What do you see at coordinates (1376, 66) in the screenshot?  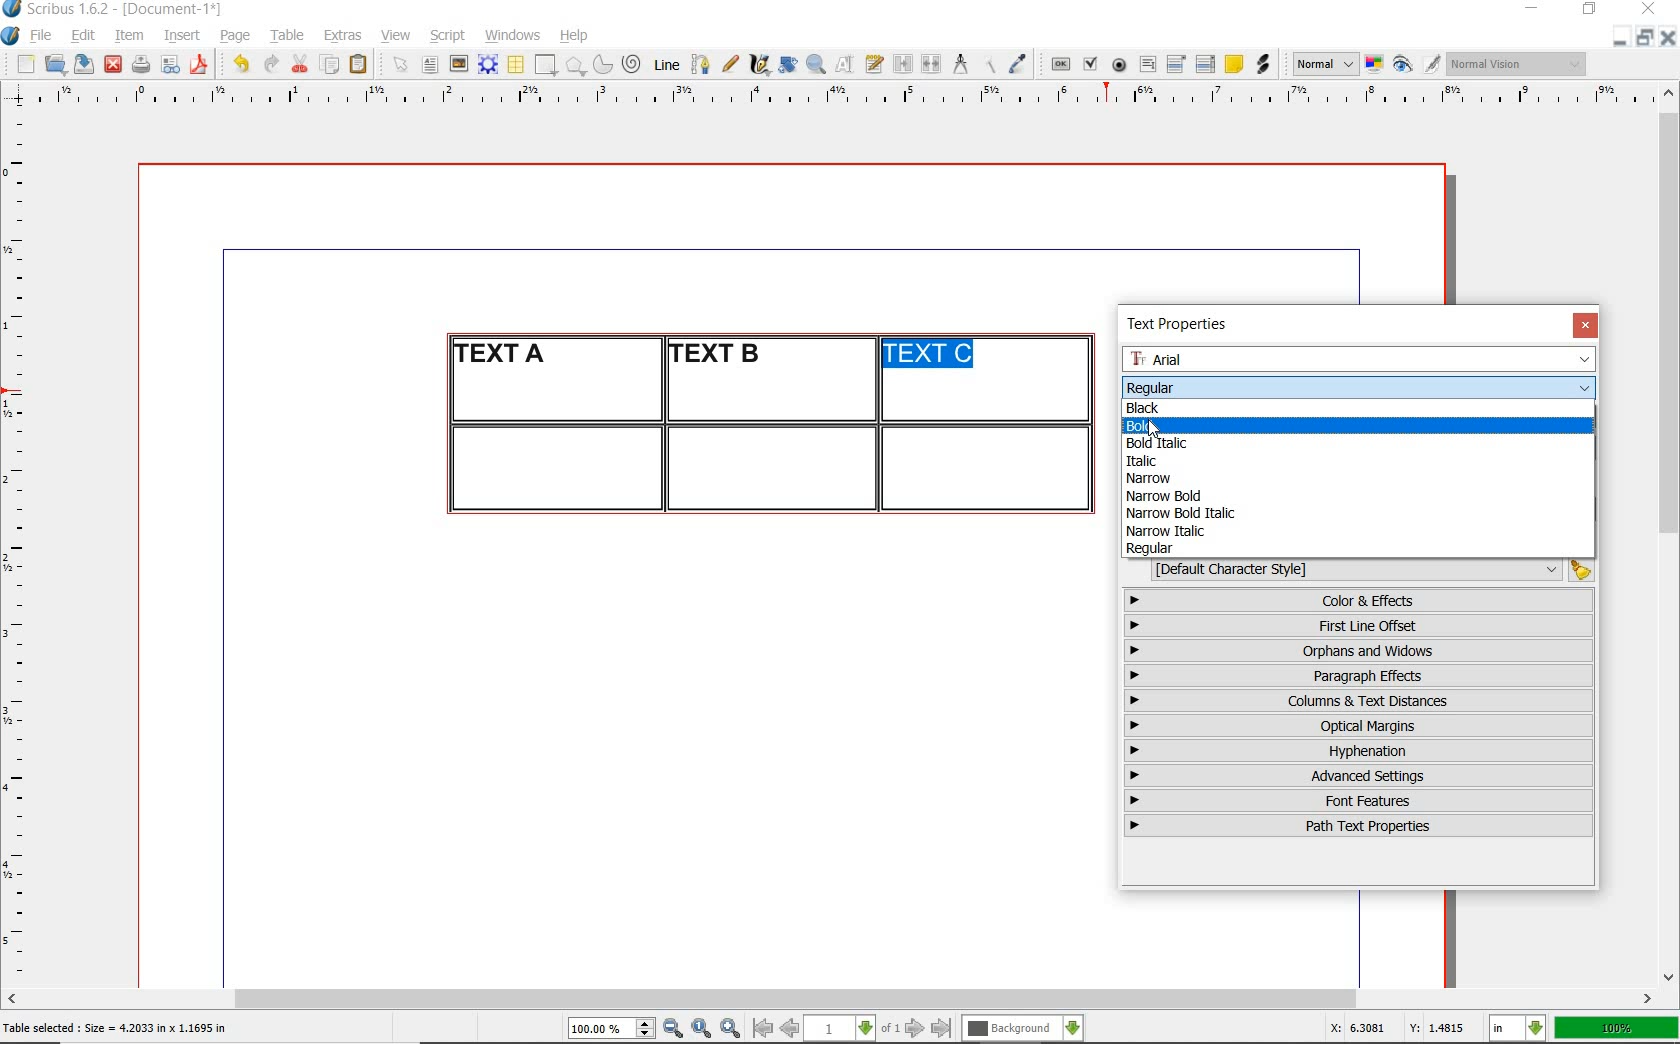 I see `toggle color management` at bounding box center [1376, 66].